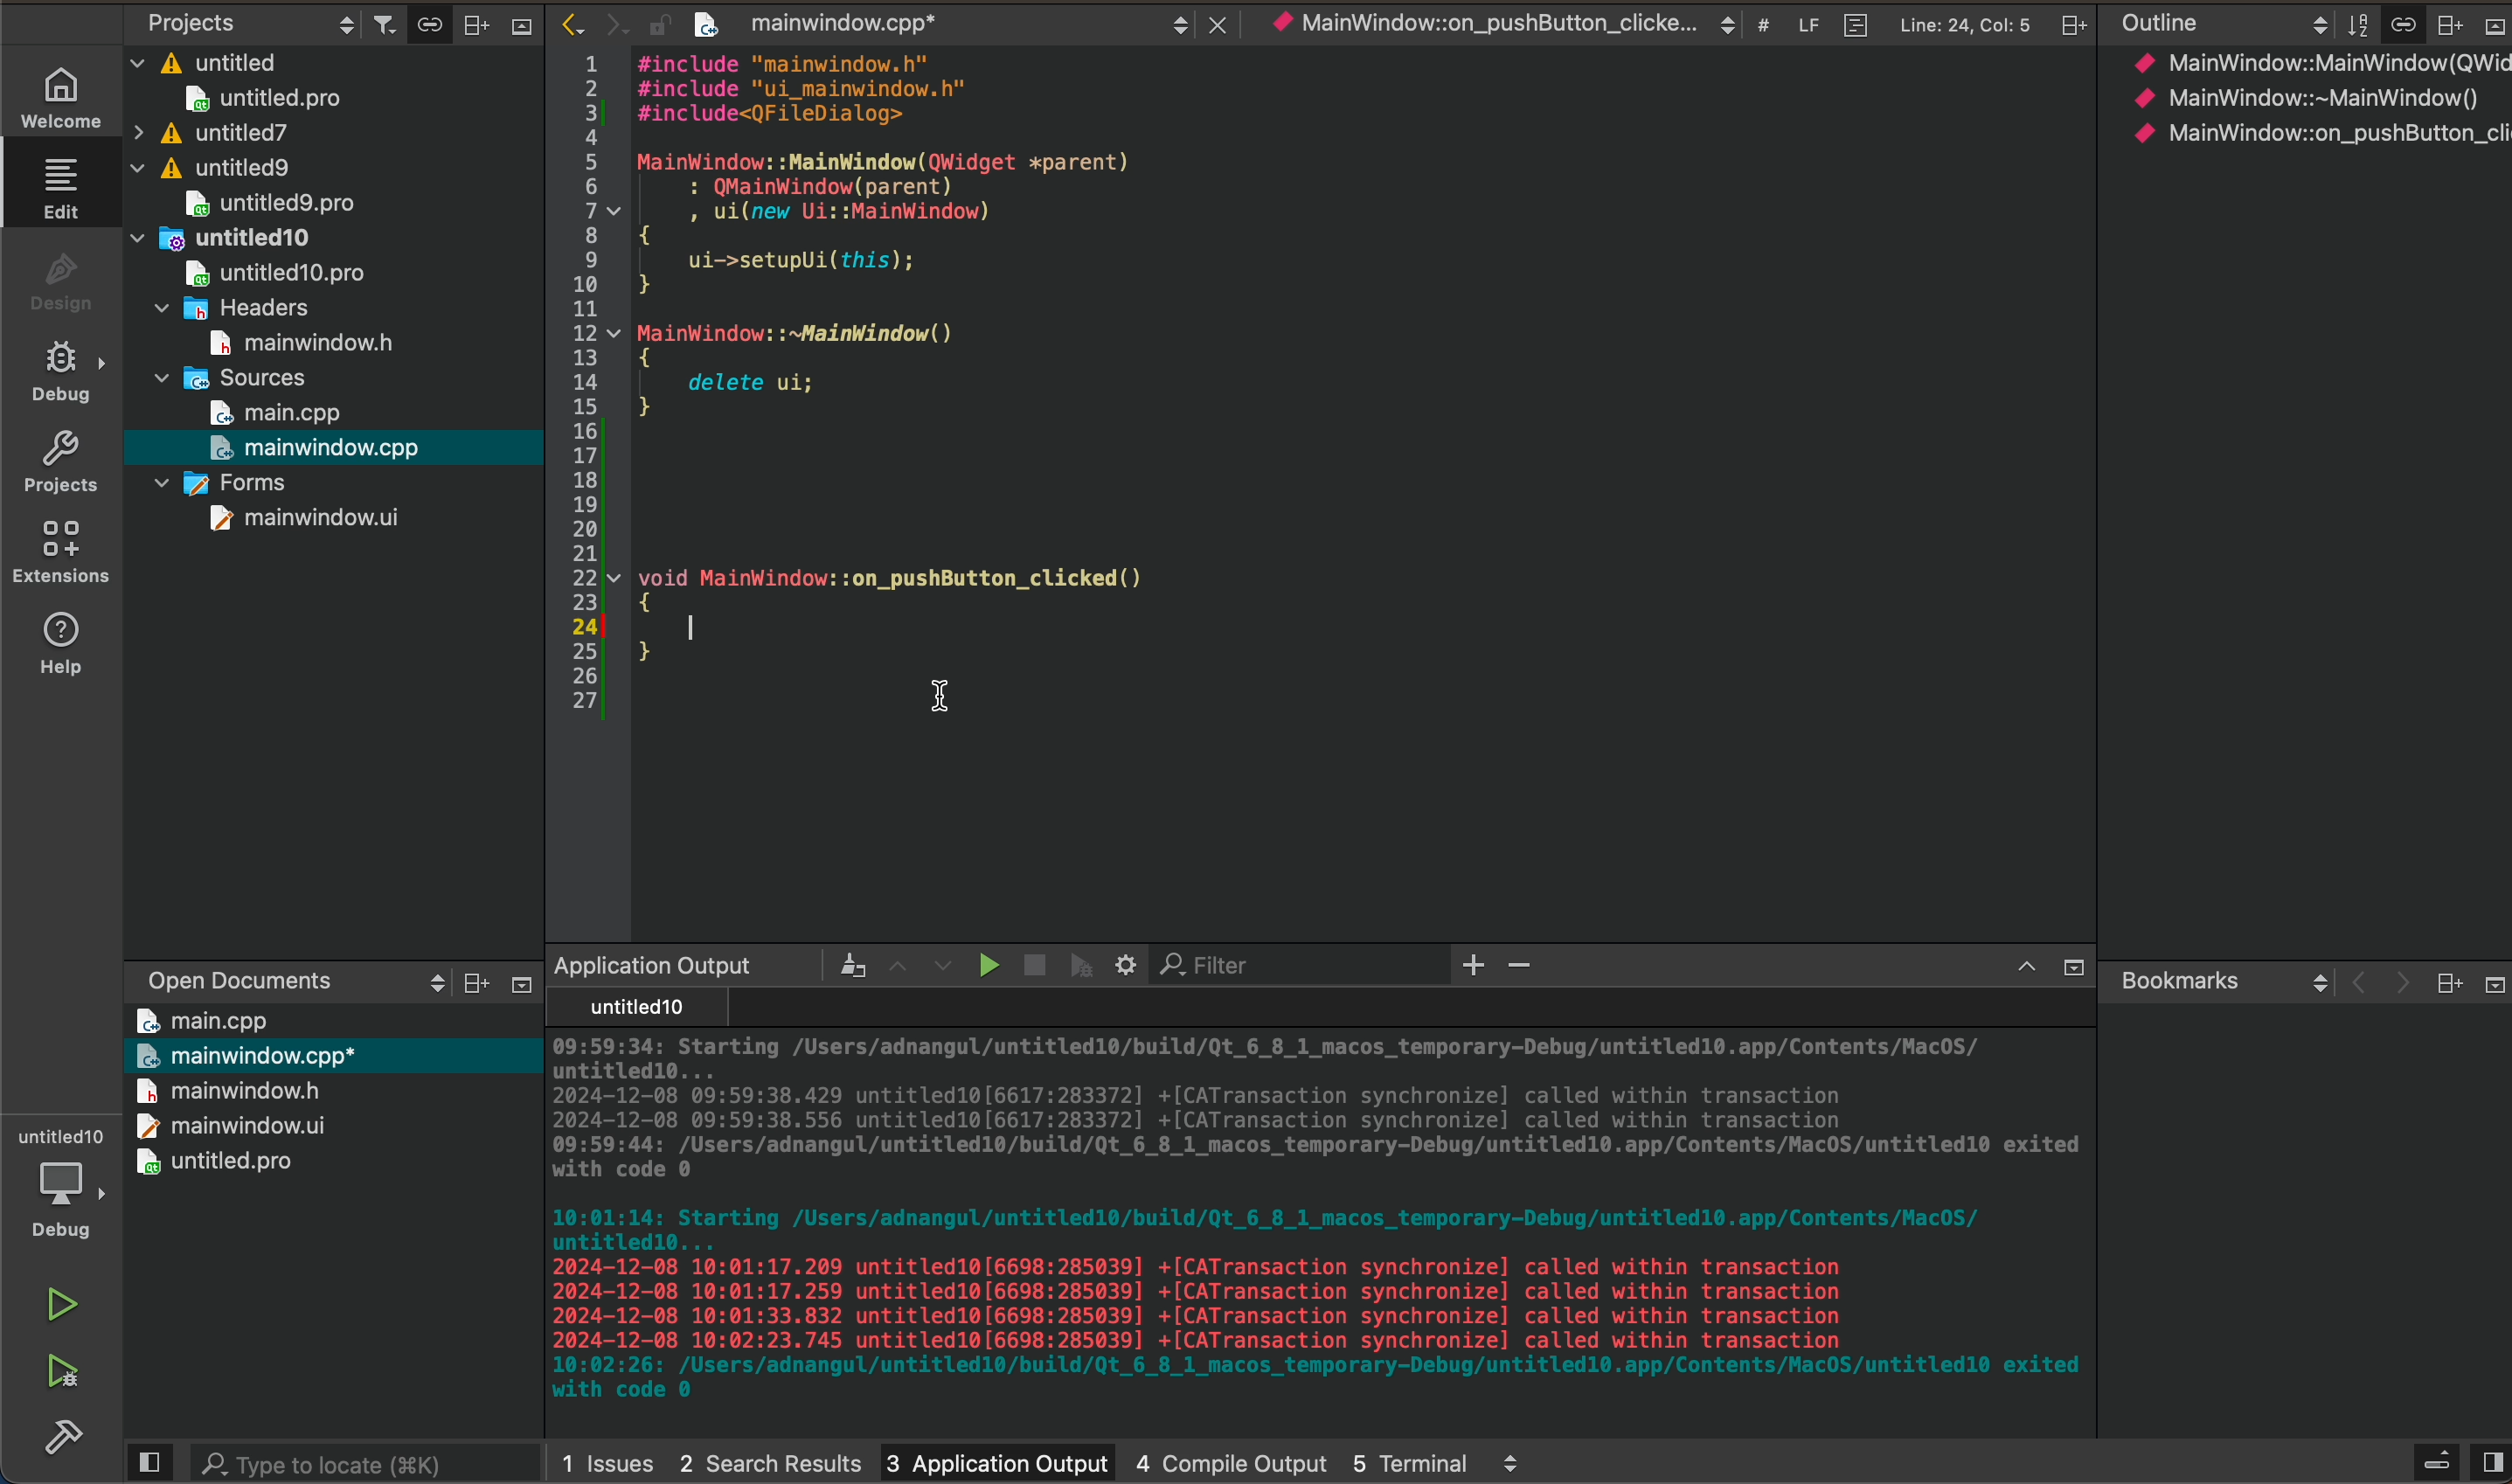  I want to click on mainwindow.cpp’, so click(245, 1053).